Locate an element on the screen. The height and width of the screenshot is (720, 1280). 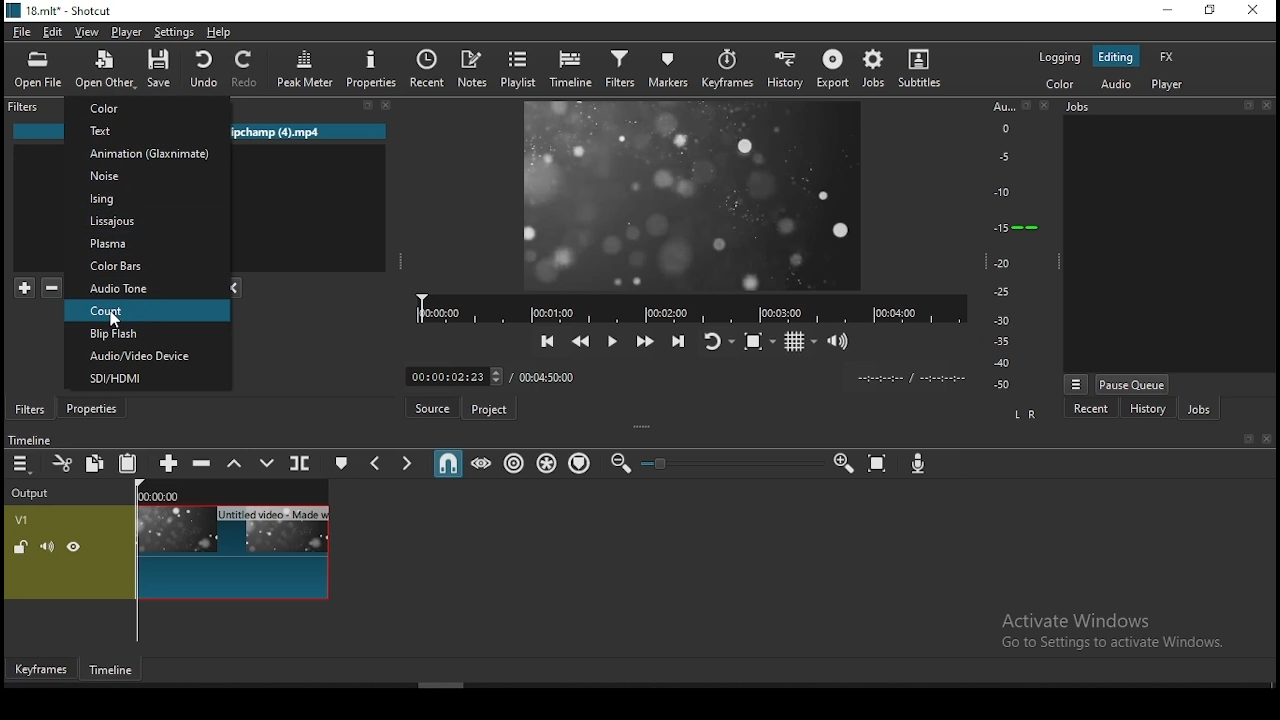
history is located at coordinates (787, 68).